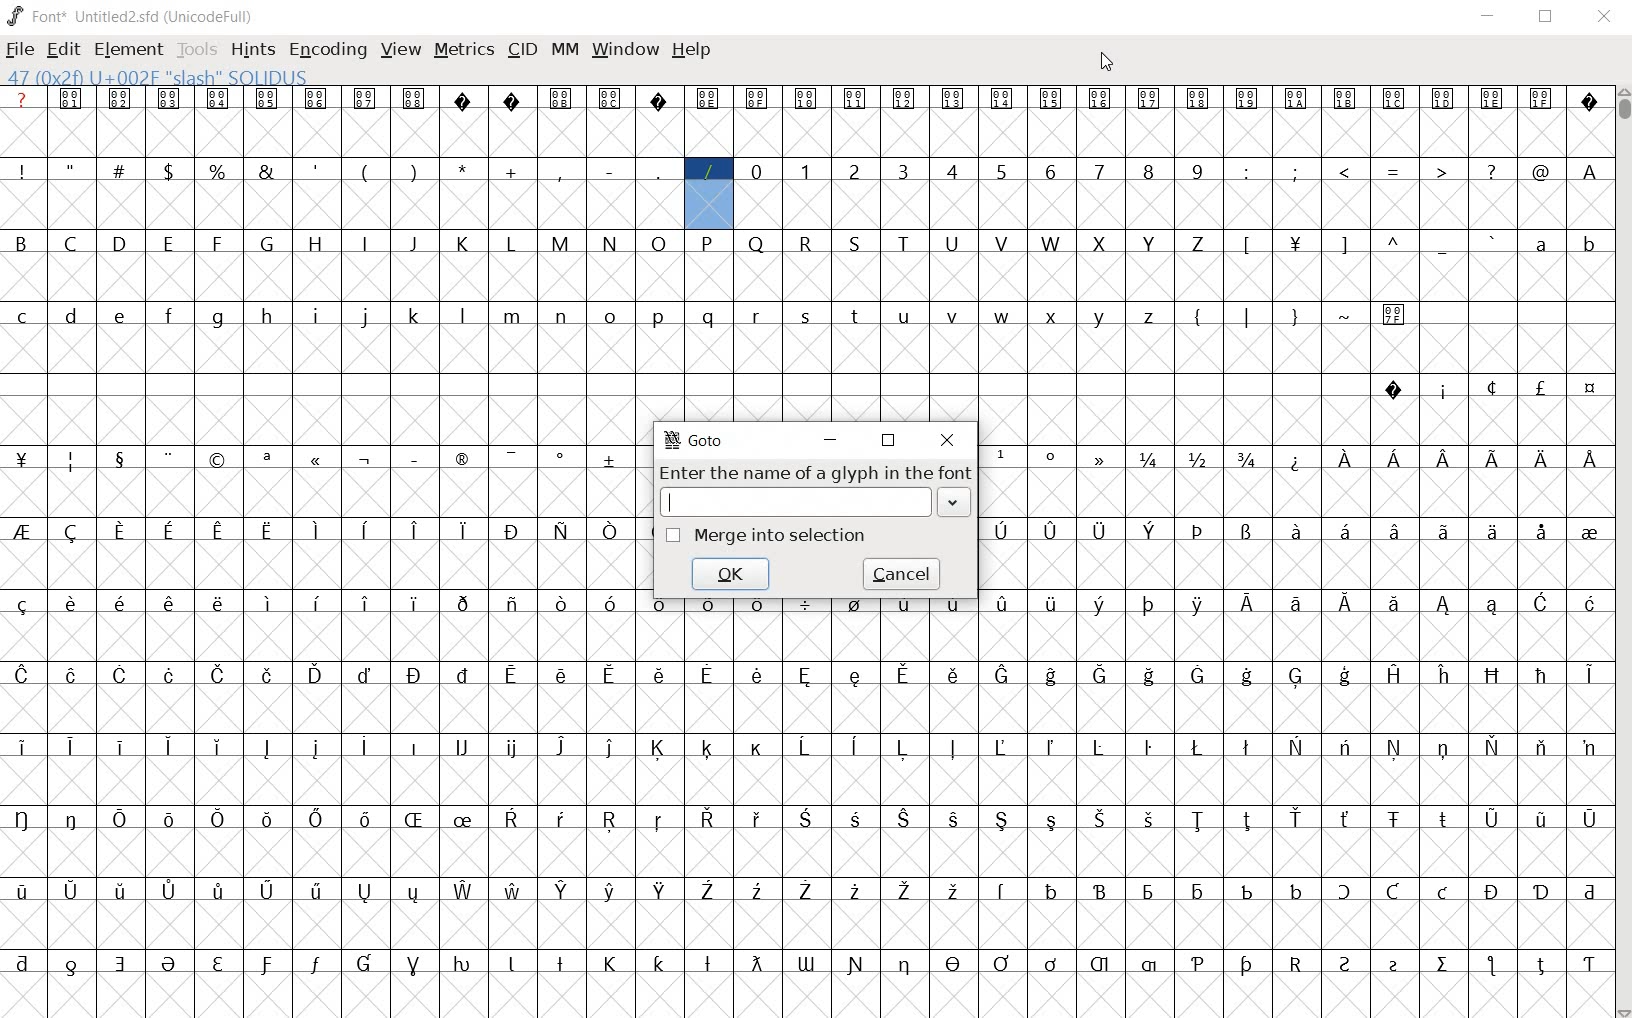 The height and width of the screenshot is (1018, 1632). What do you see at coordinates (1443, 247) in the screenshot?
I see `glyph` at bounding box center [1443, 247].